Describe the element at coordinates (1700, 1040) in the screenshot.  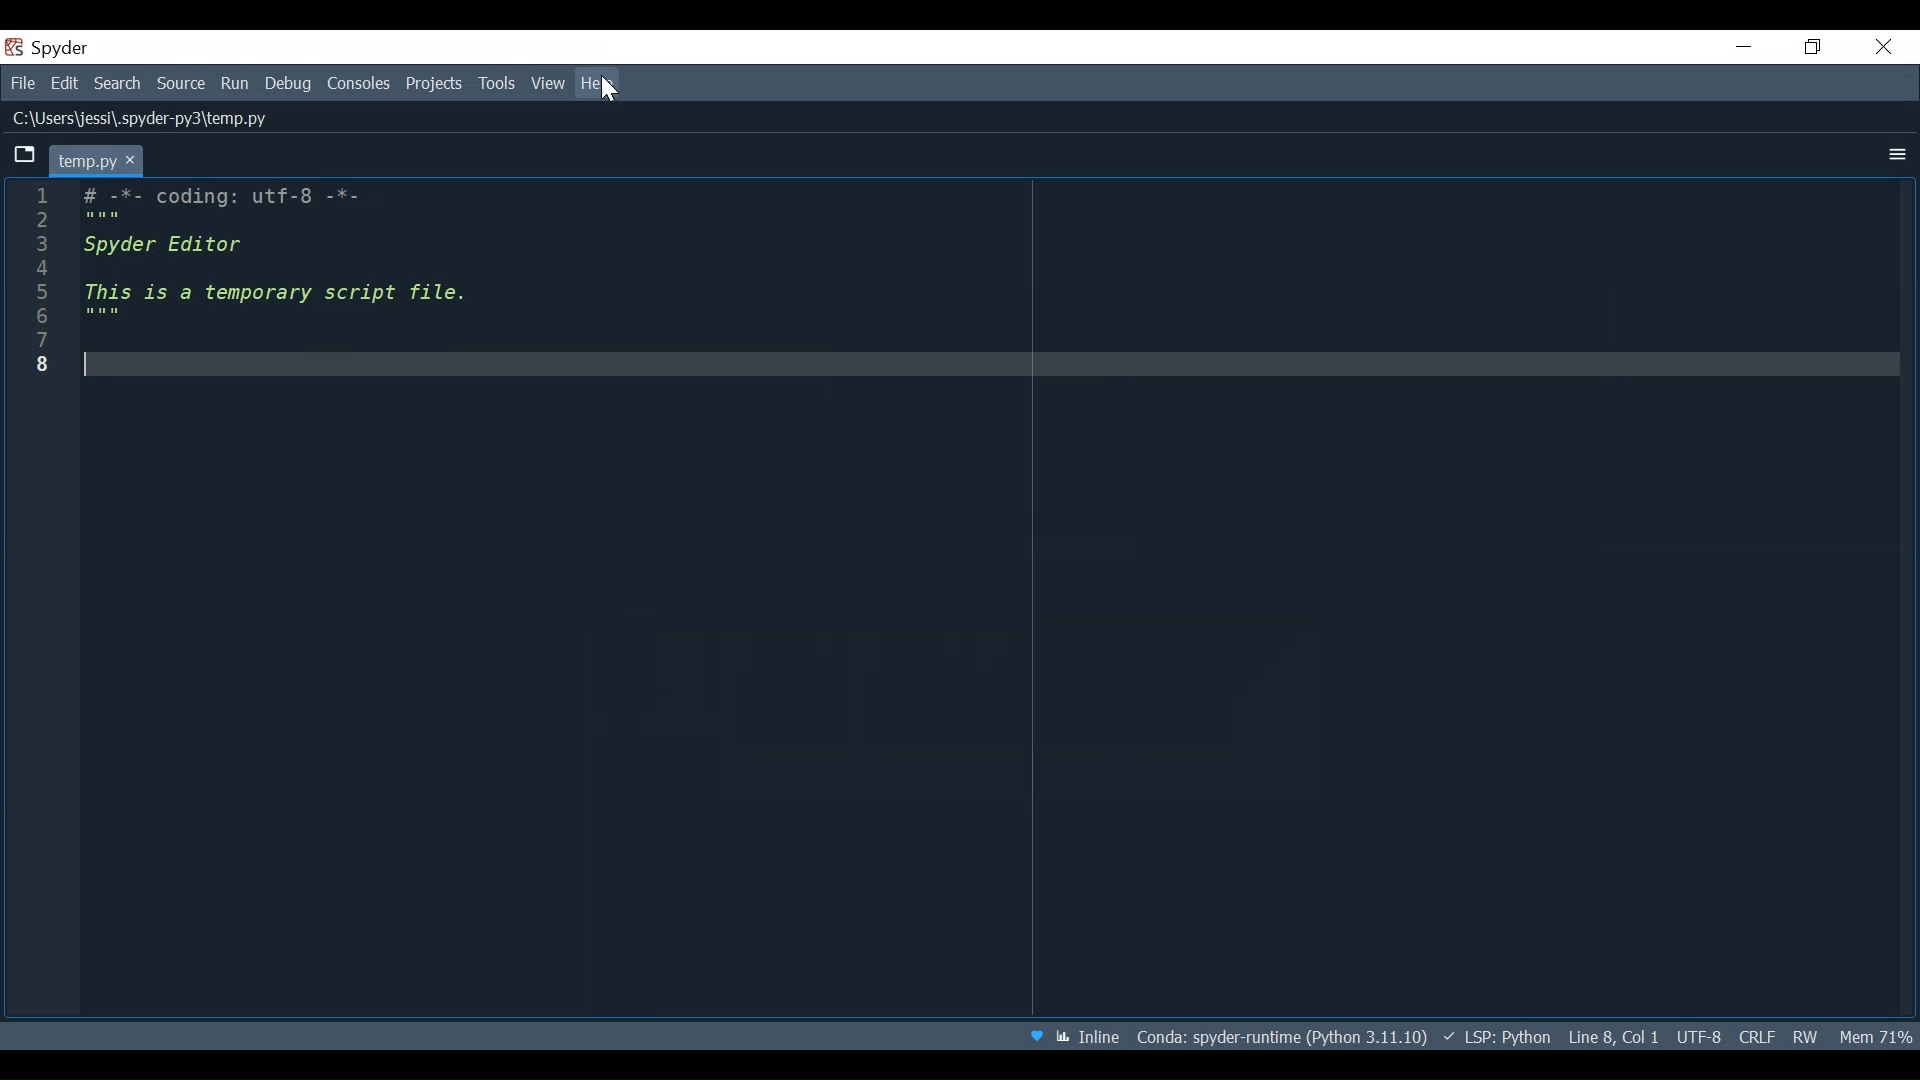
I see `File Encoding` at that location.